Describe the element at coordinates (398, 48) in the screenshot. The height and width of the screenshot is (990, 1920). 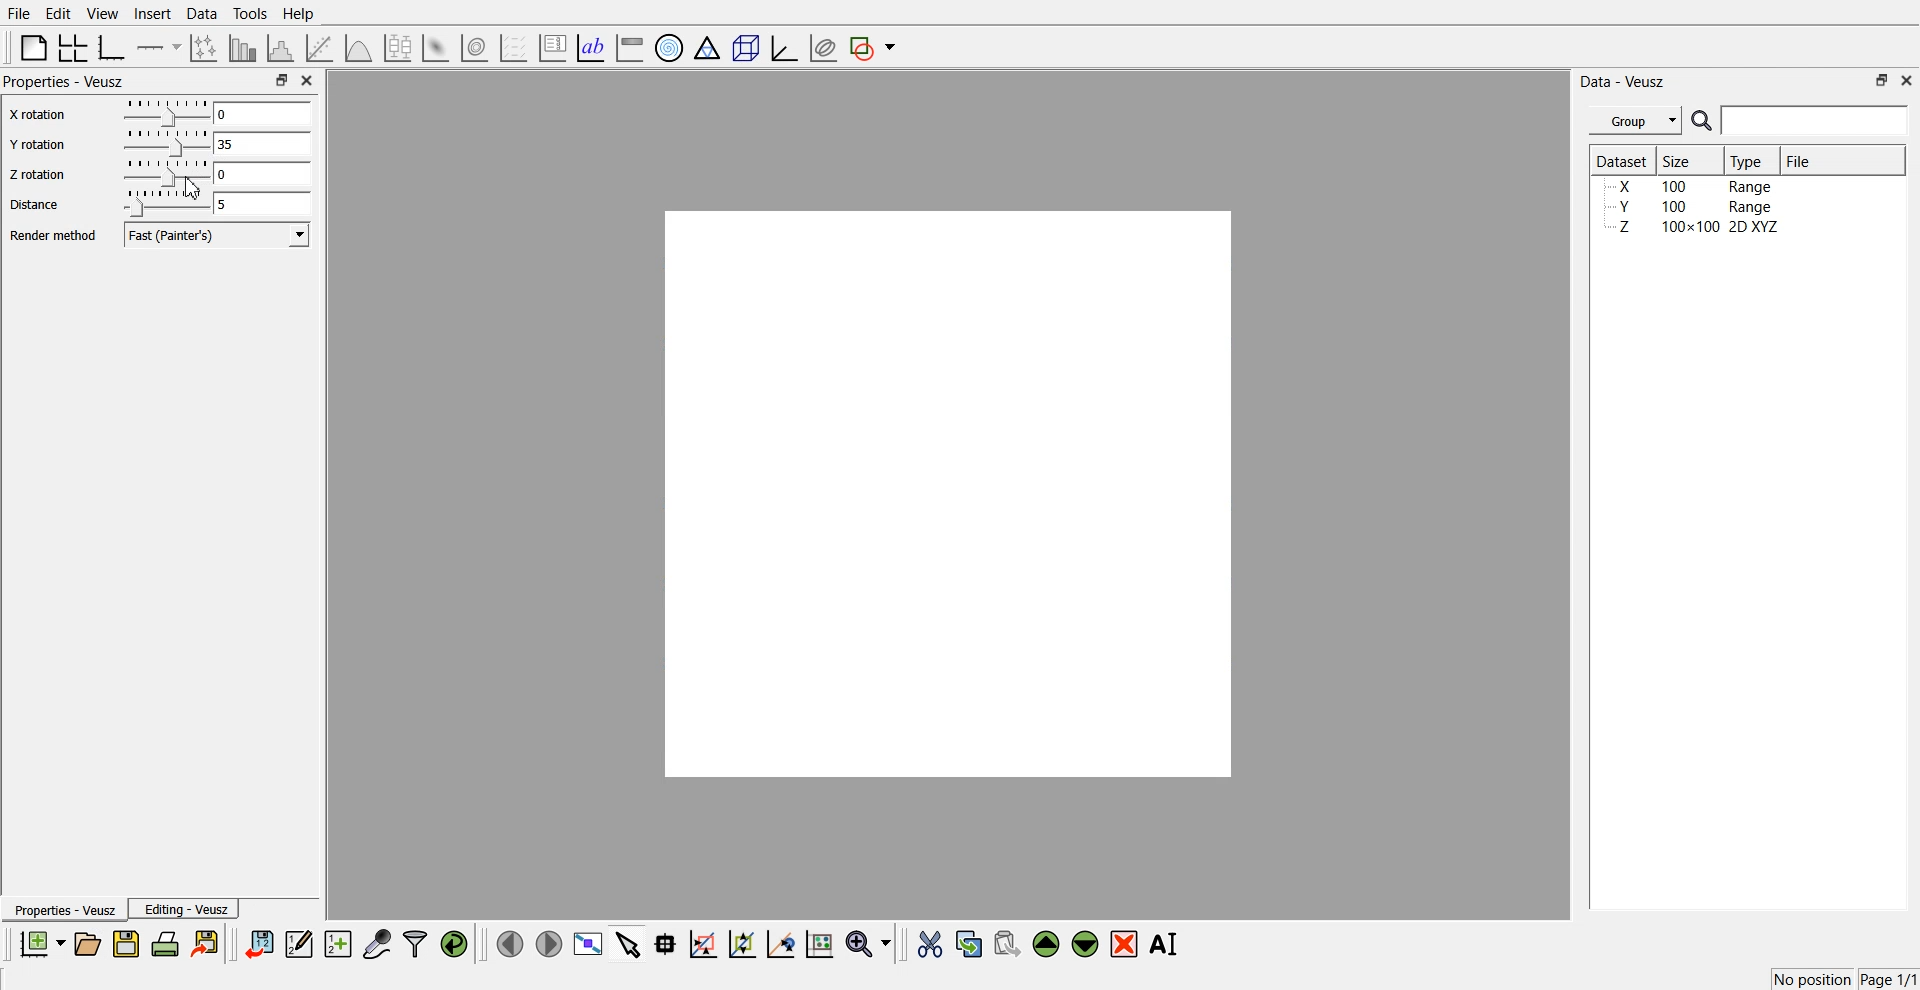
I see `Plot box plots` at that location.